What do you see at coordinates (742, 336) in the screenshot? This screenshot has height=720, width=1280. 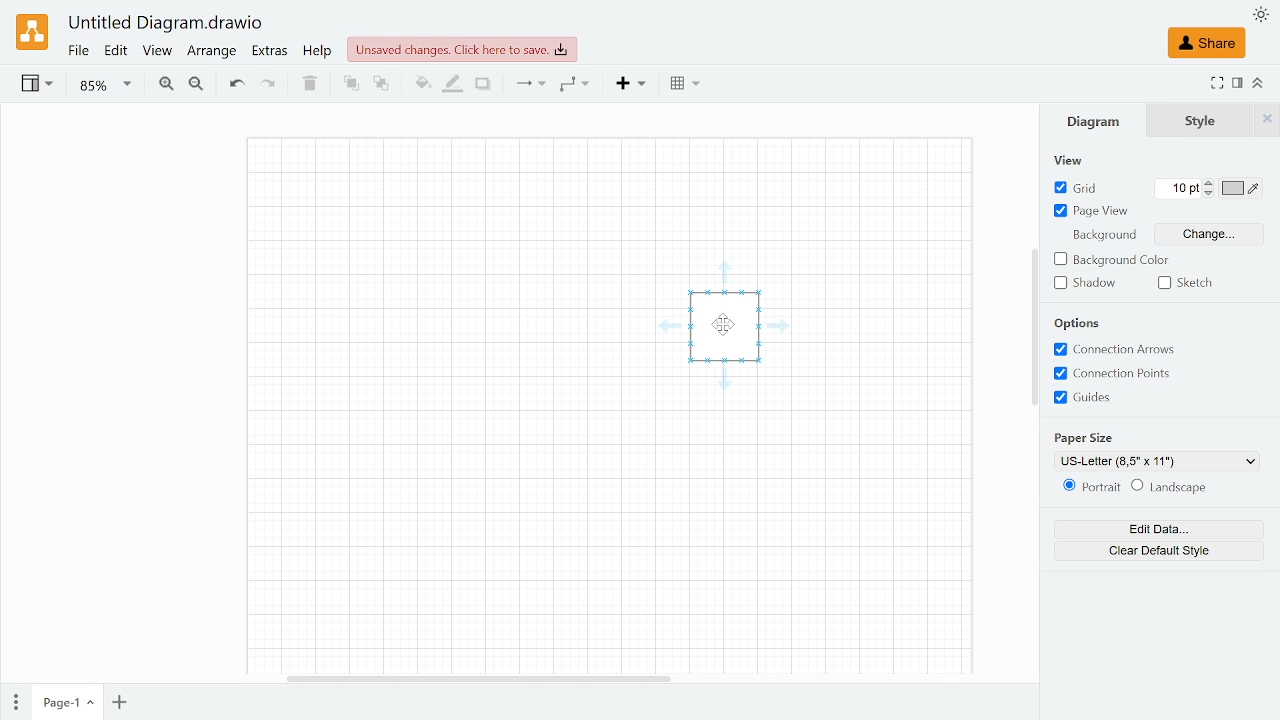 I see `Rectangle diagram` at bounding box center [742, 336].